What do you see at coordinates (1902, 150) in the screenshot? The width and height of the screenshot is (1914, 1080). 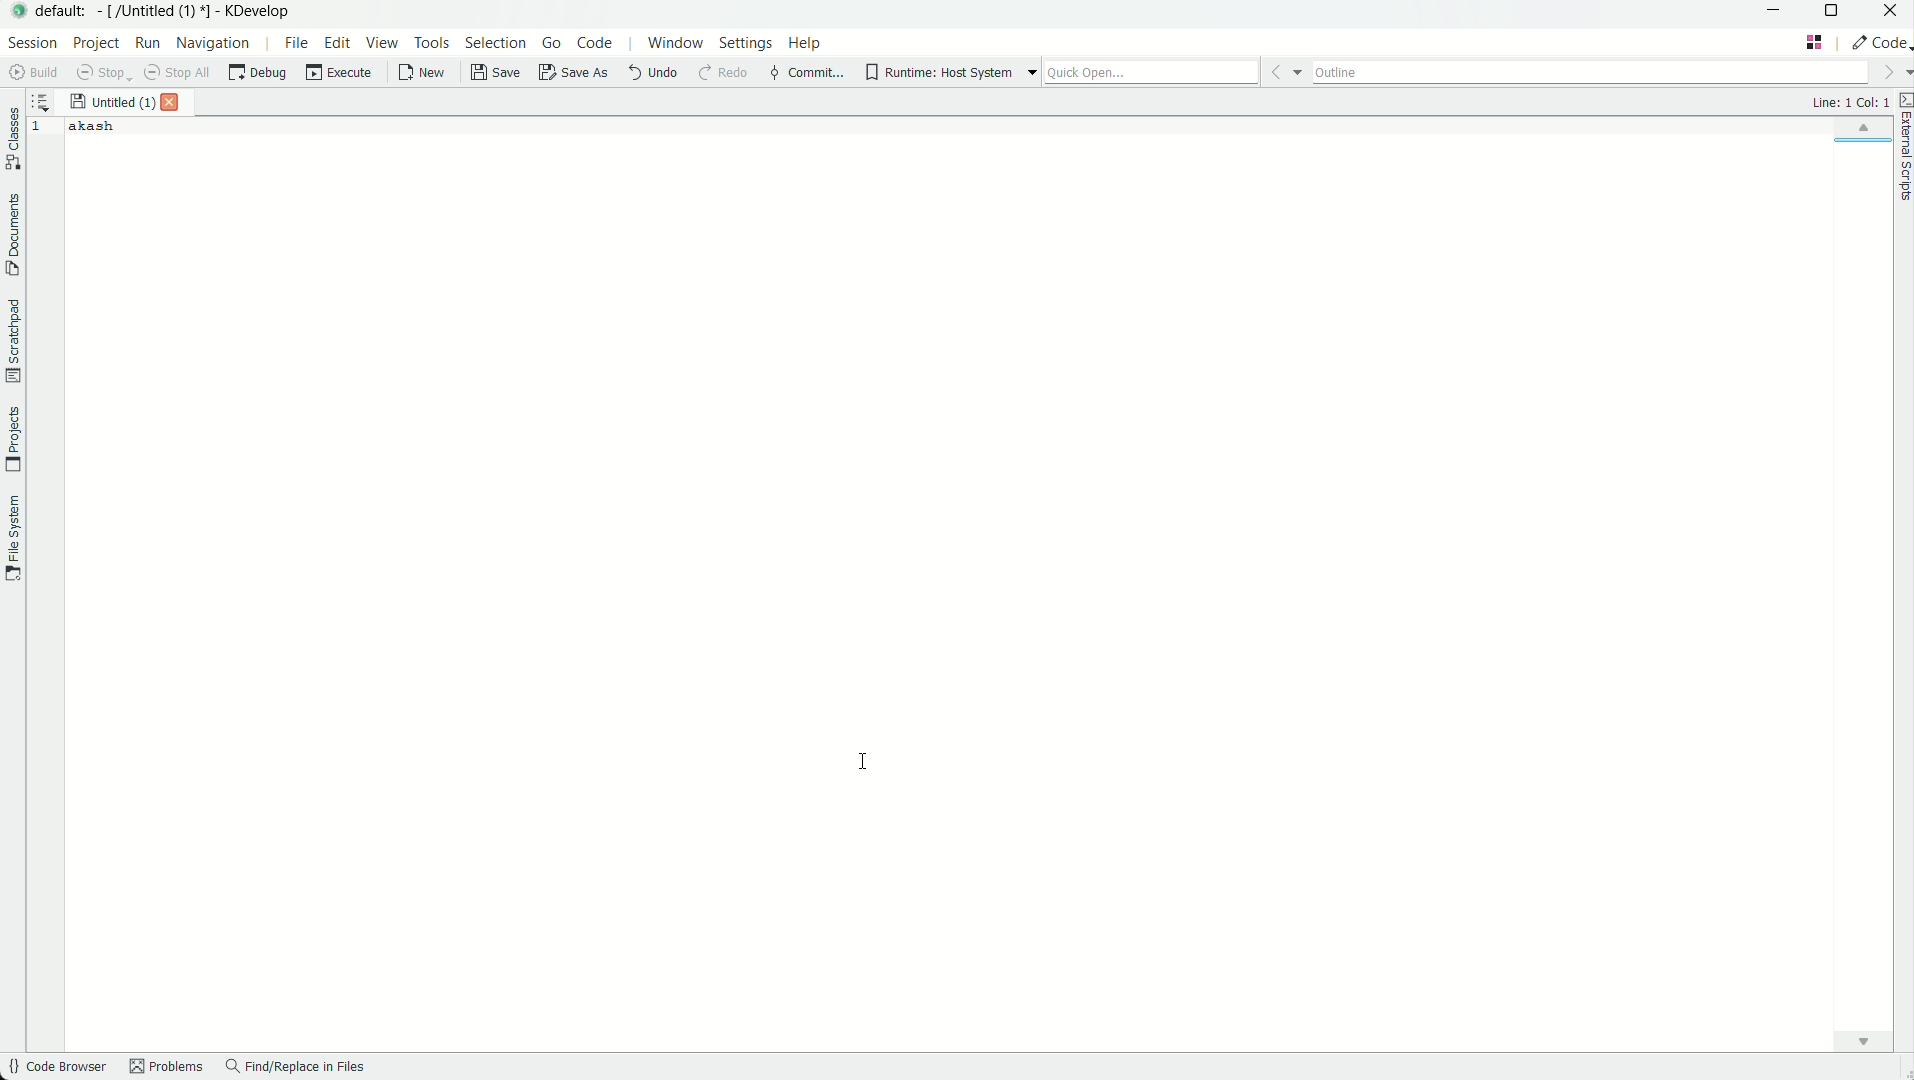 I see `external scripts` at bounding box center [1902, 150].